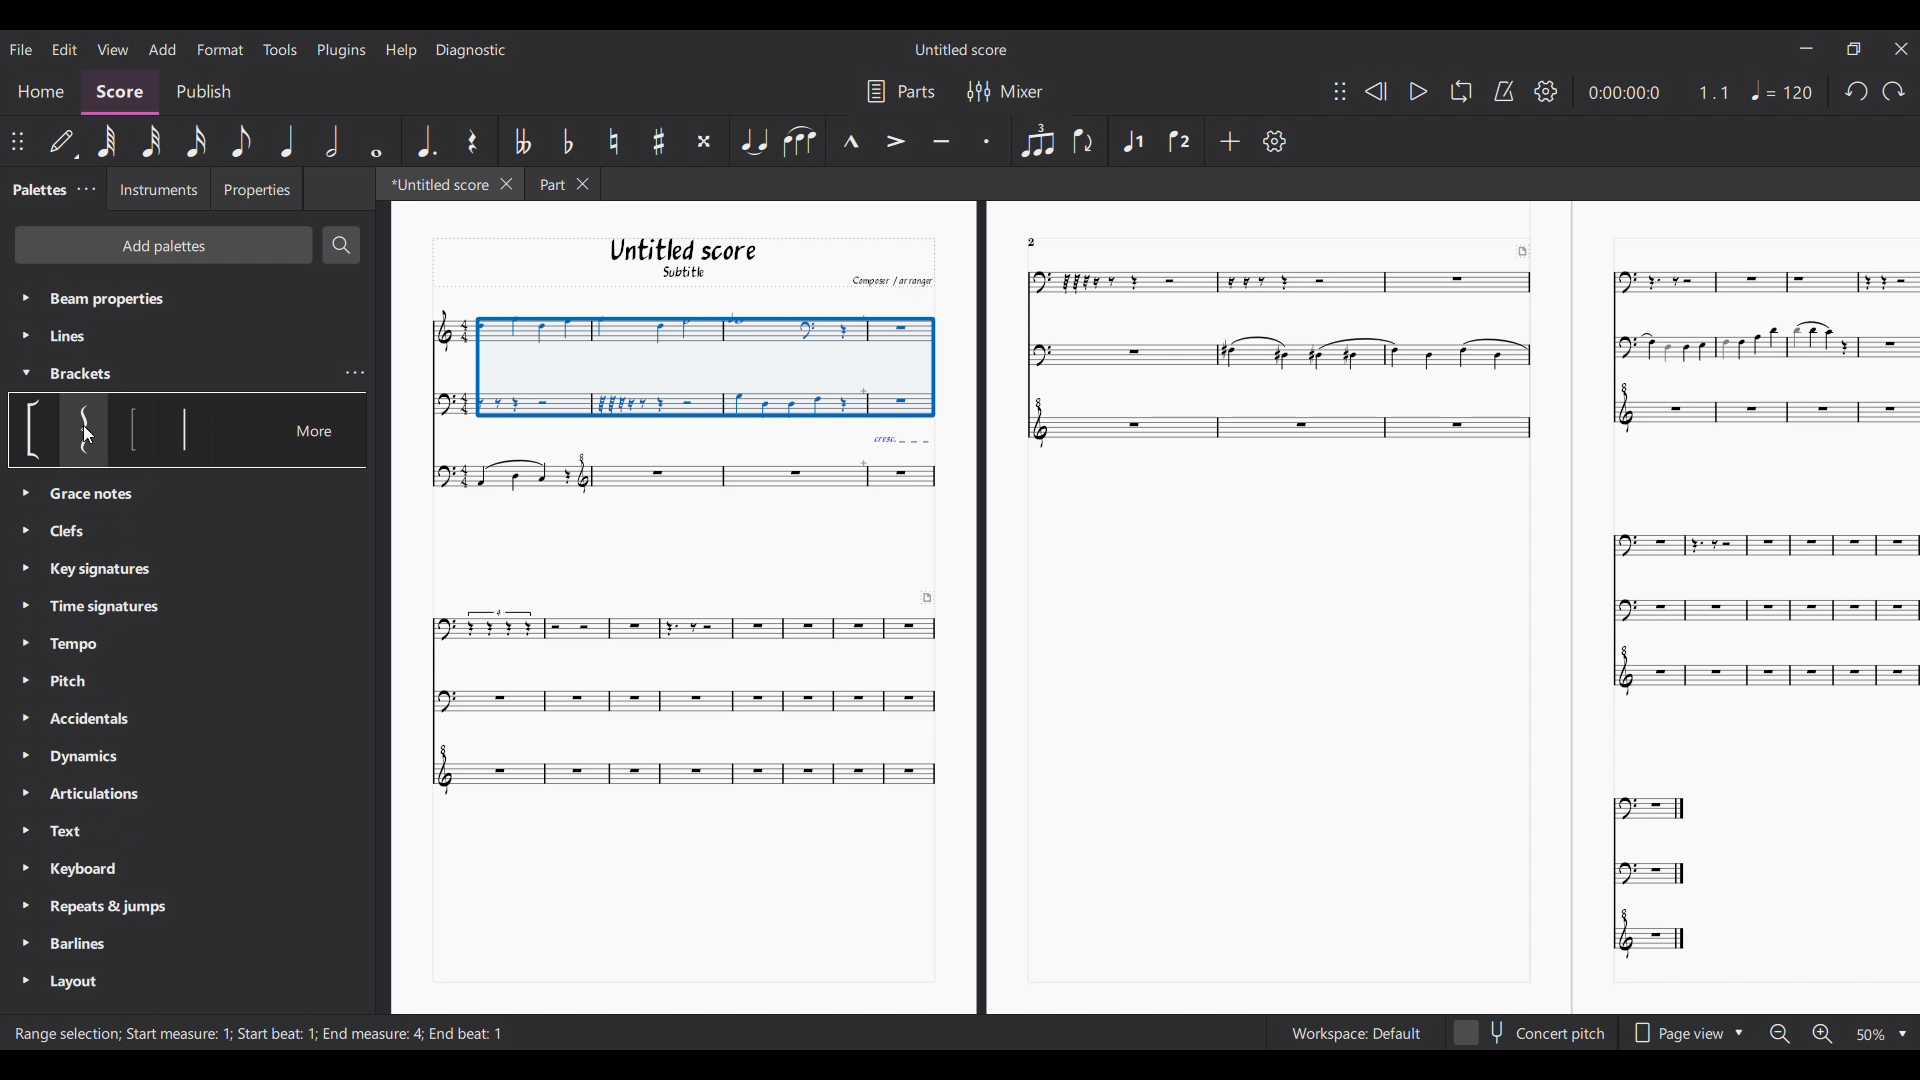 The image size is (1920, 1080). What do you see at coordinates (179, 1033) in the screenshot?
I see `start measure 1 ;` at bounding box center [179, 1033].